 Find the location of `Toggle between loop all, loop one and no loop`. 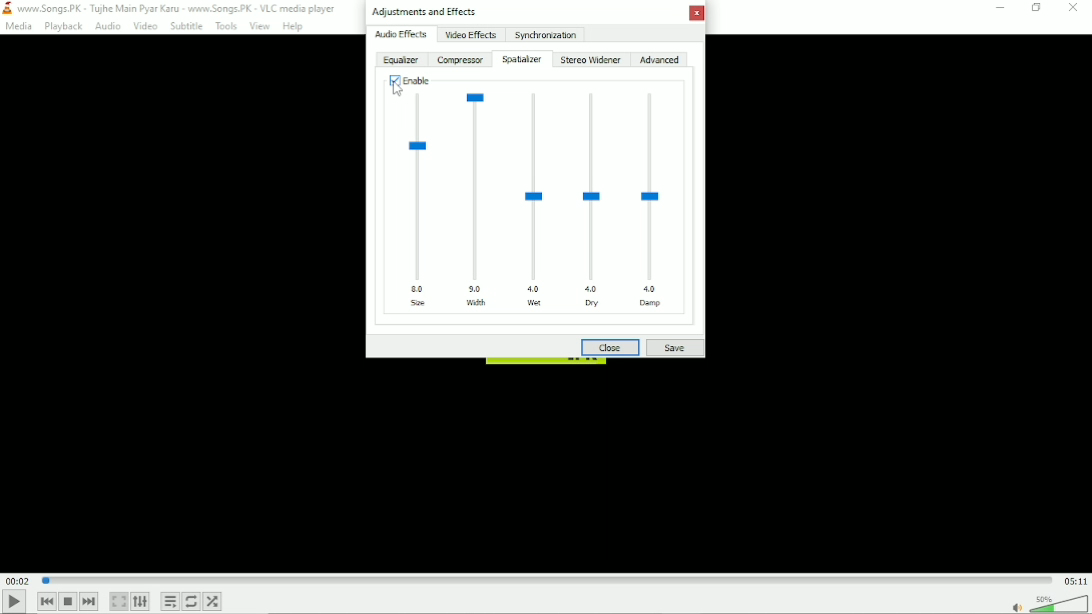

Toggle between loop all, loop one and no loop is located at coordinates (192, 601).